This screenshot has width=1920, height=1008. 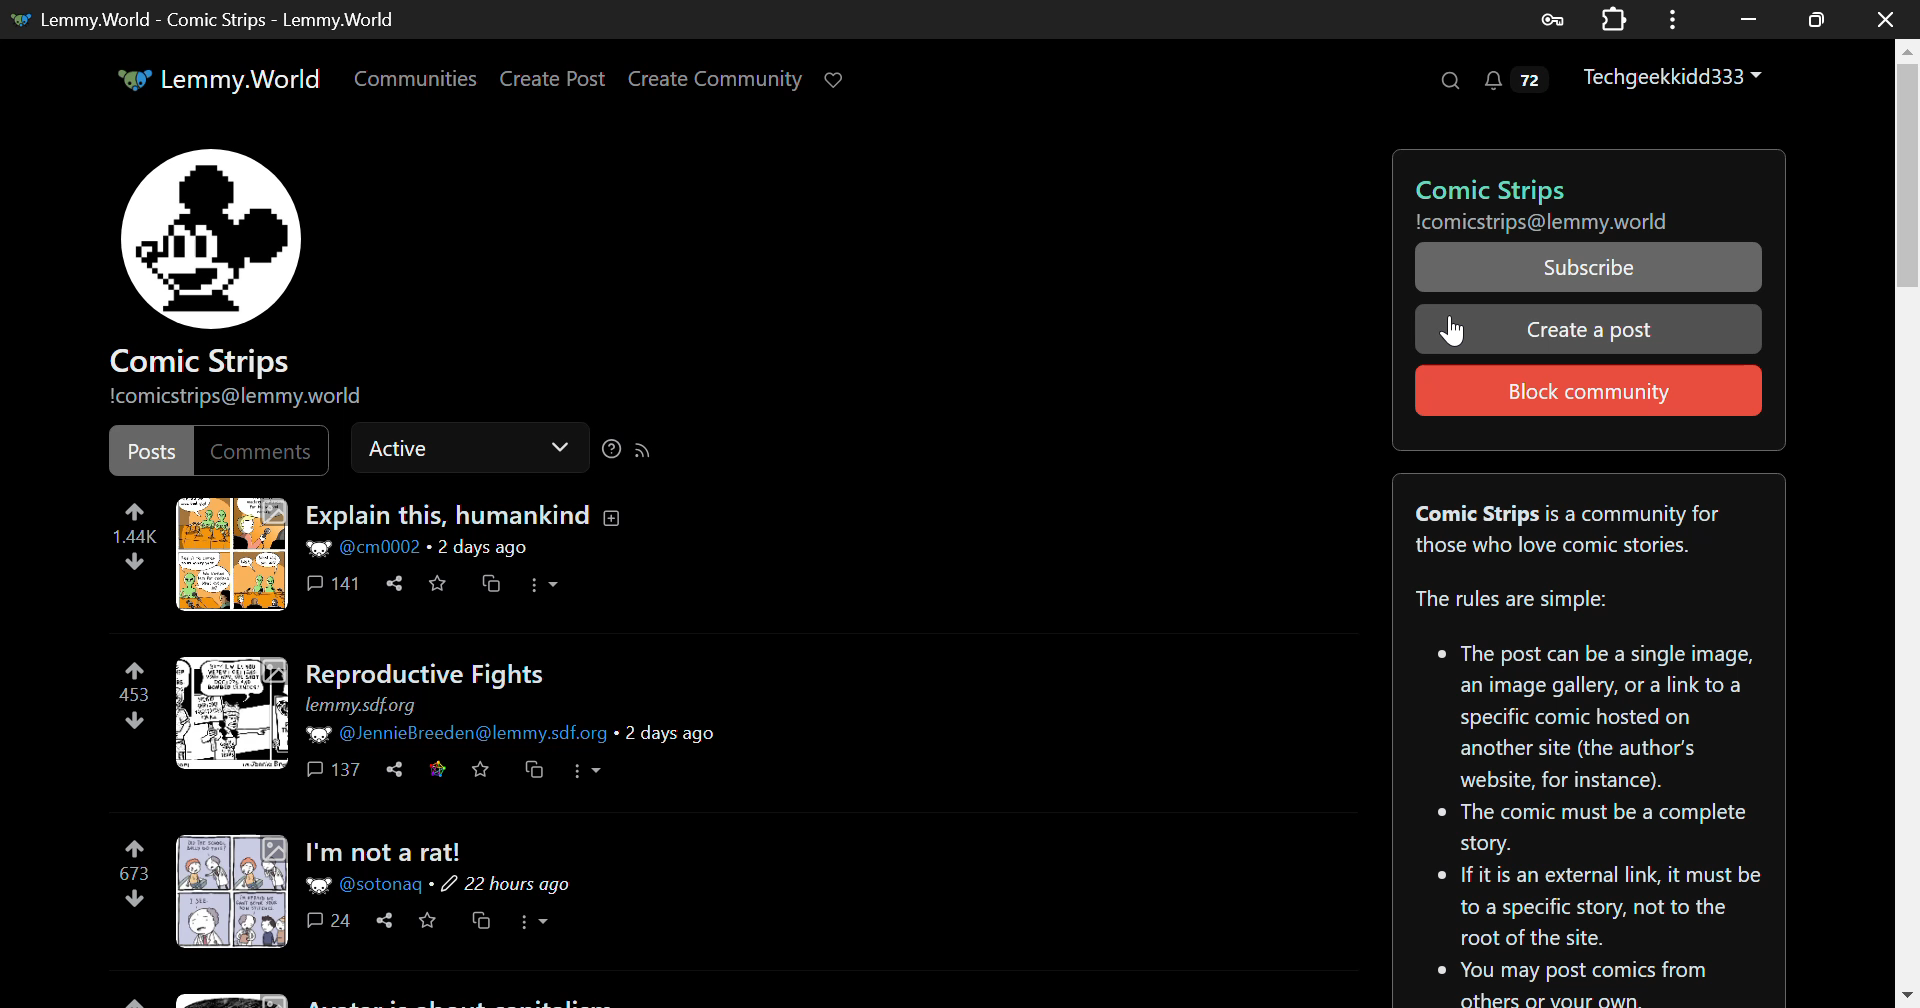 What do you see at coordinates (1514, 85) in the screenshot?
I see `Notifications` at bounding box center [1514, 85].